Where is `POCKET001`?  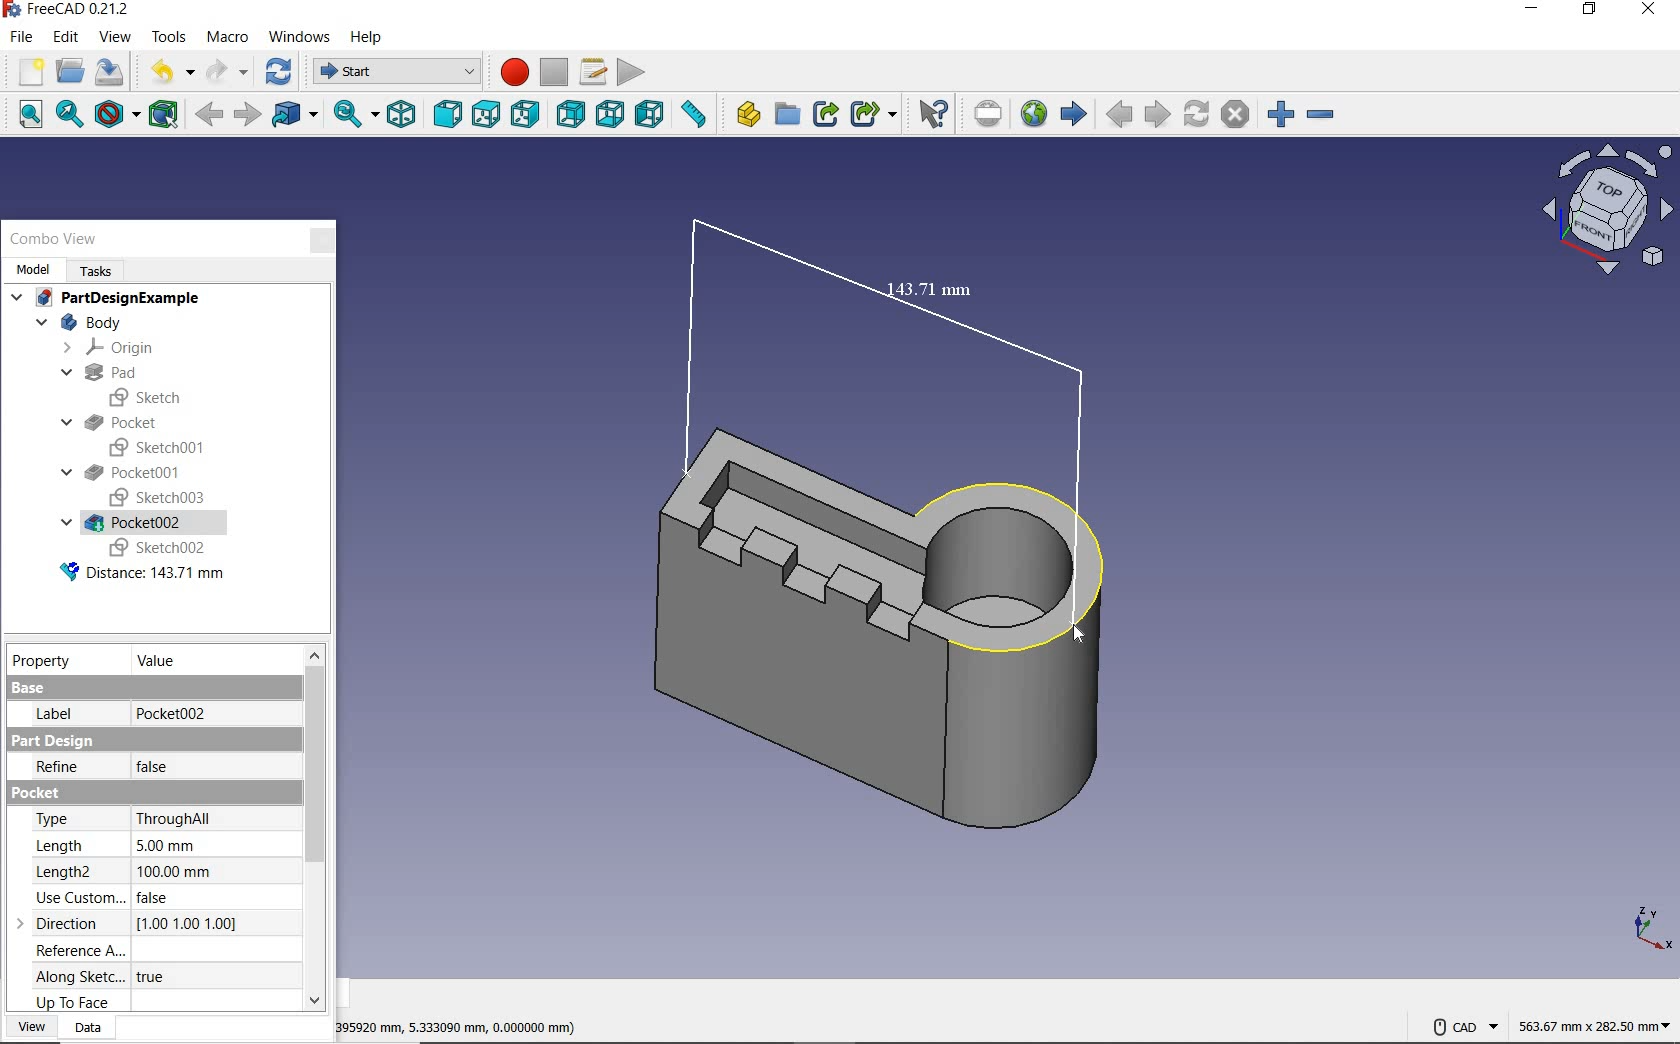 POCKET001 is located at coordinates (123, 473).